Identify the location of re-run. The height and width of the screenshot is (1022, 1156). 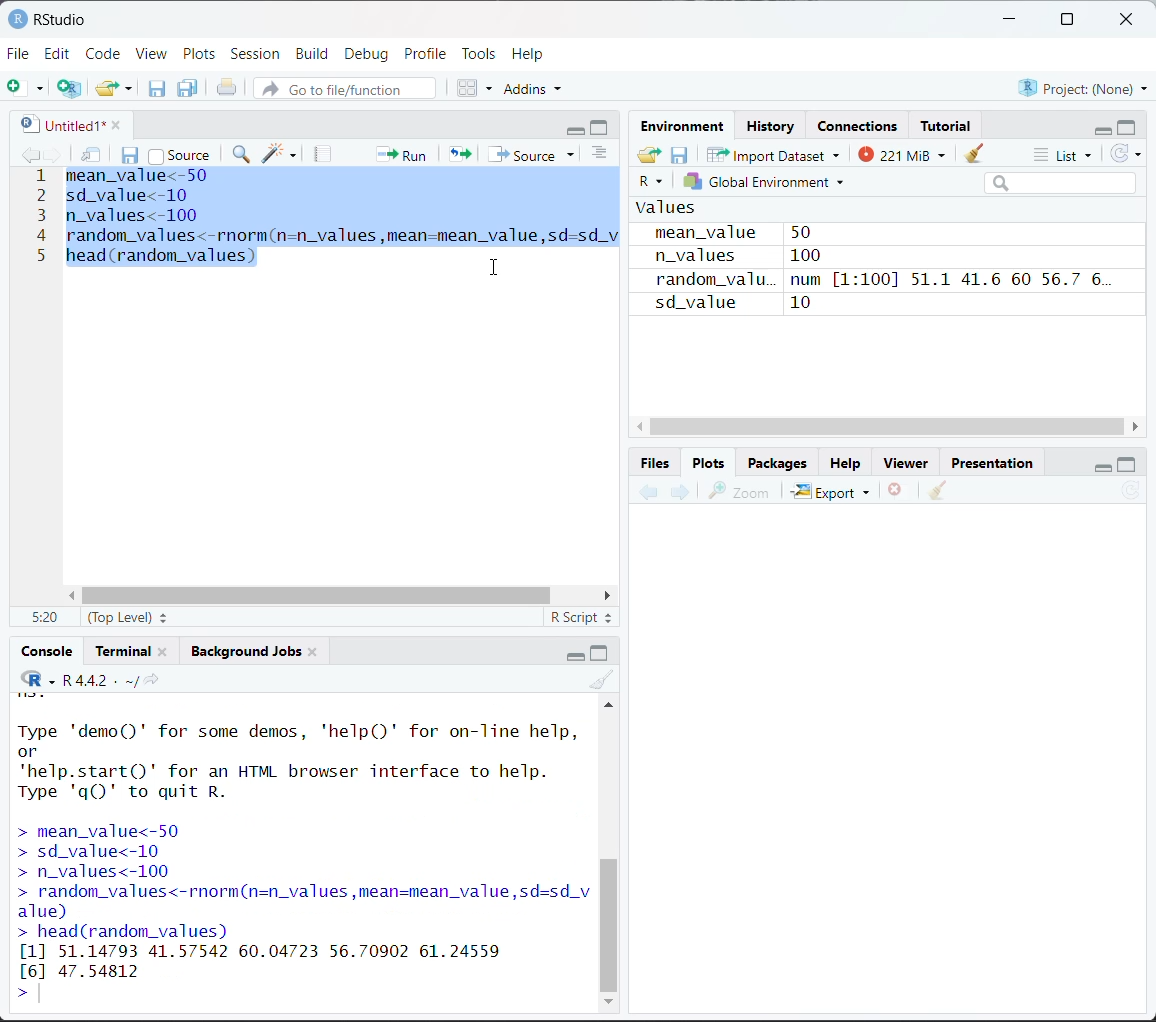
(458, 153).